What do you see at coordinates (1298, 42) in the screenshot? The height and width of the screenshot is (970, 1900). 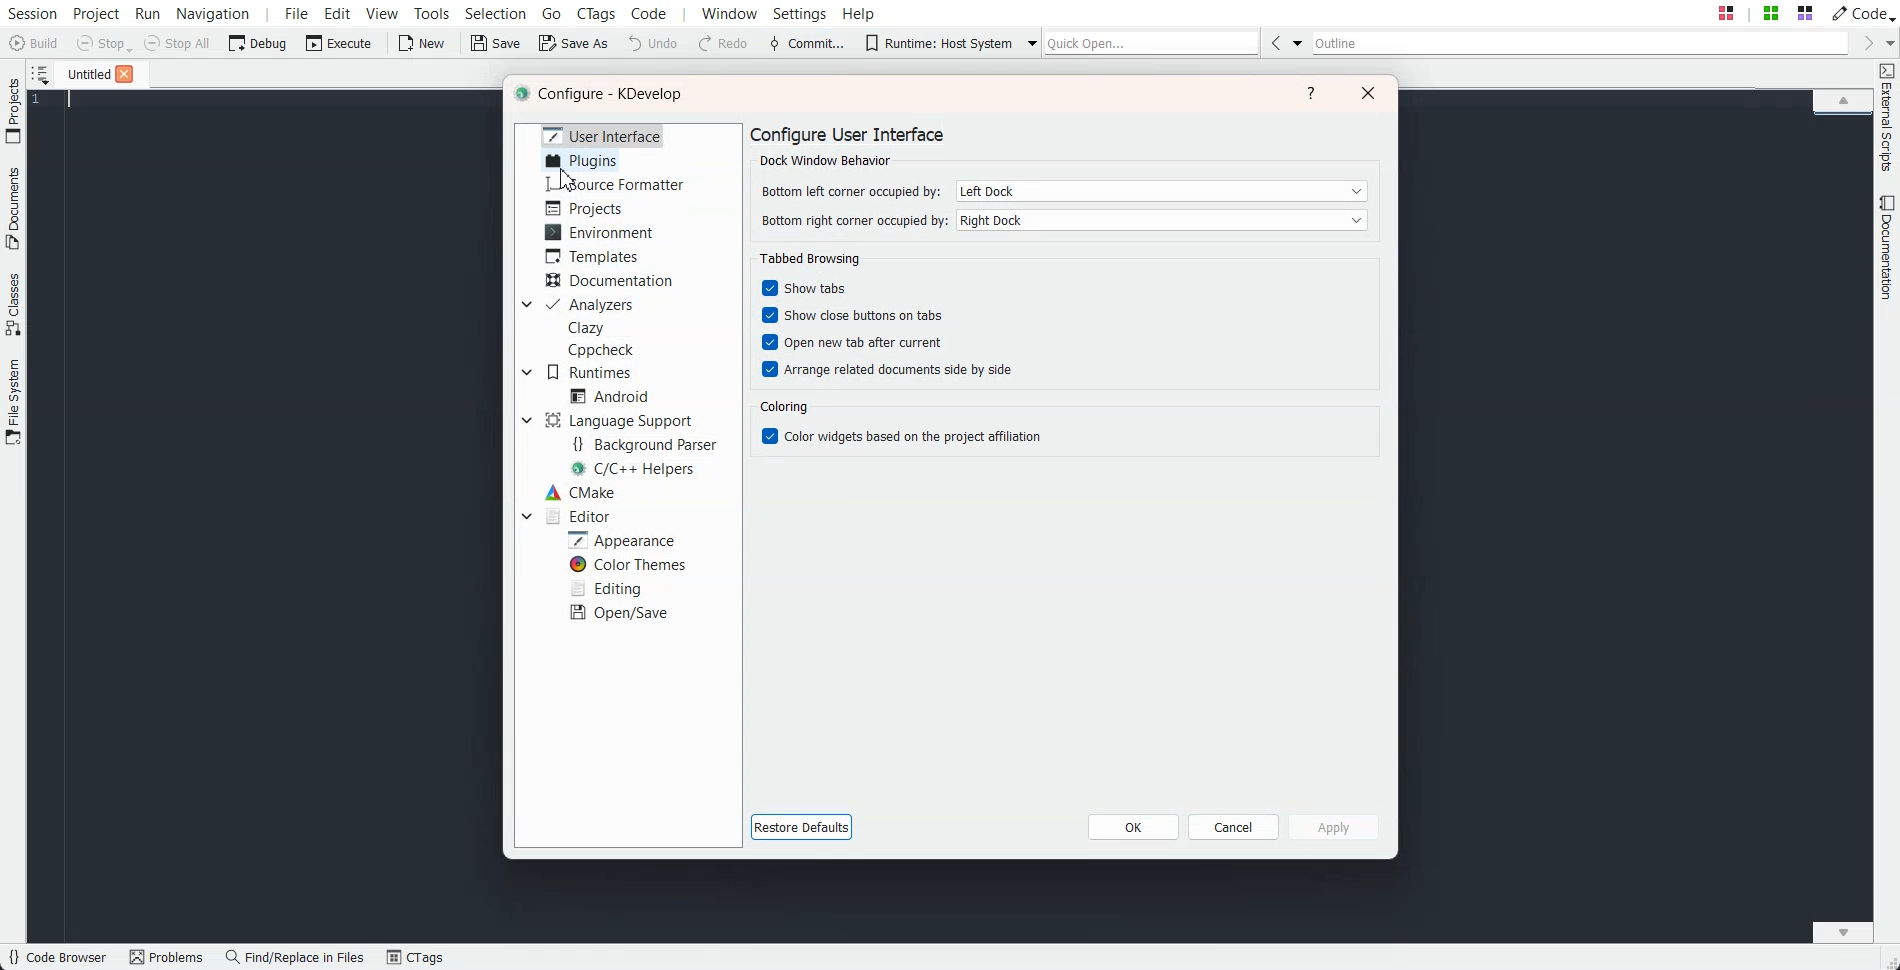 I see `Drop Down box` at bounding box center [1298, 42].